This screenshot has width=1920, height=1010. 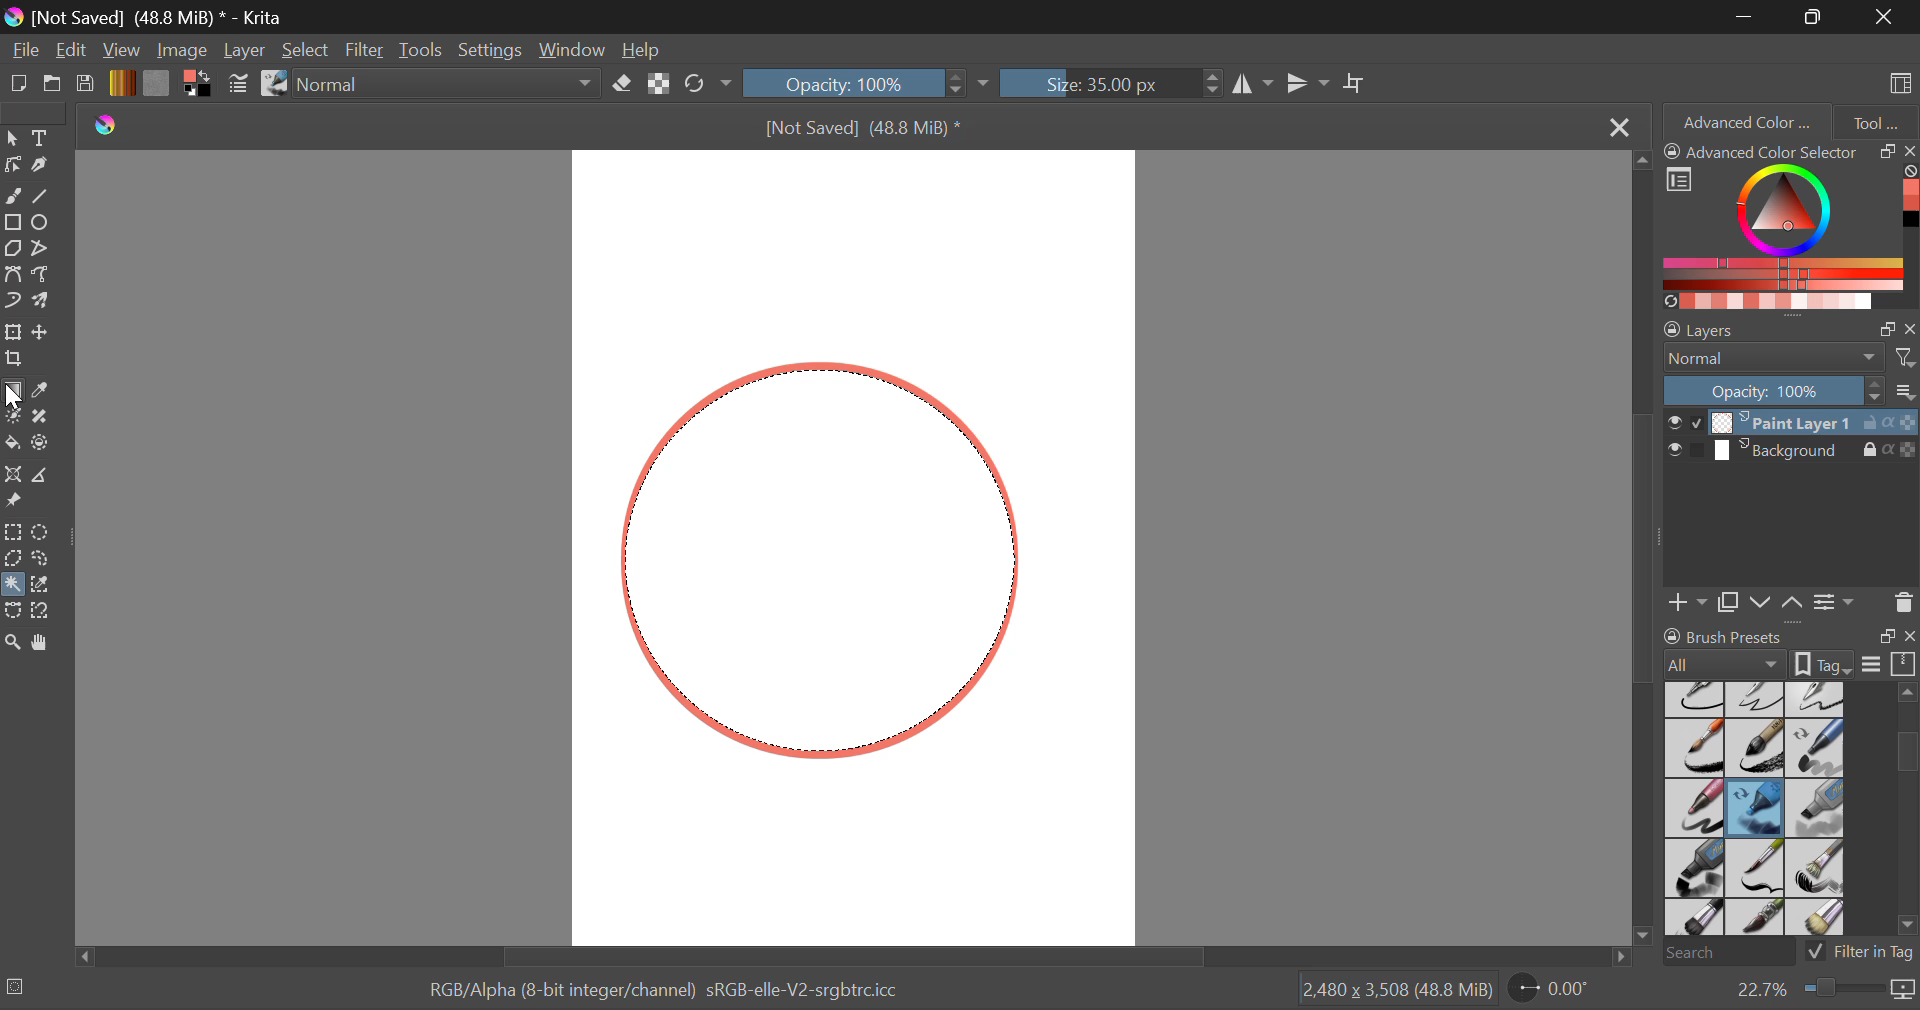 What do you see at coordinates (1402, 990) in the screenshot?
I see `Page Dimensions` at bounding box center [1402, 990].